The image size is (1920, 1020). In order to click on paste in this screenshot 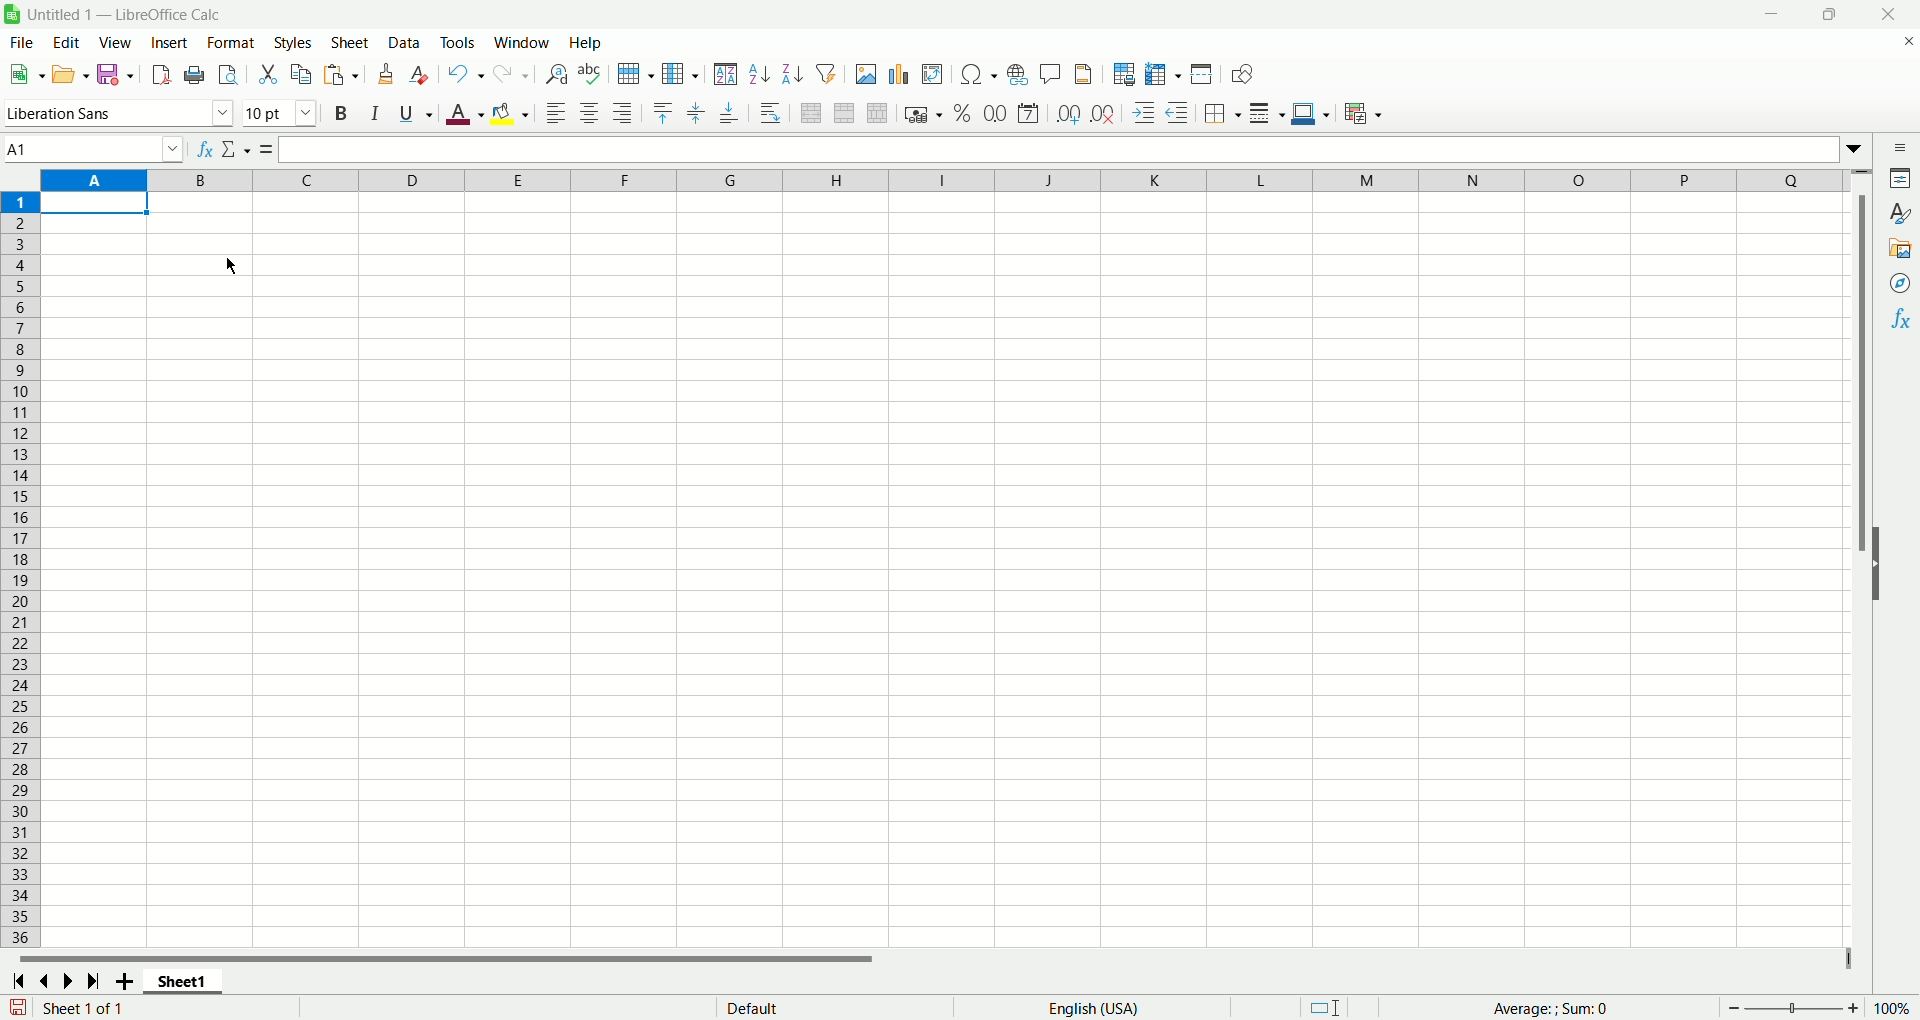, I will do `click(342, 76)`.